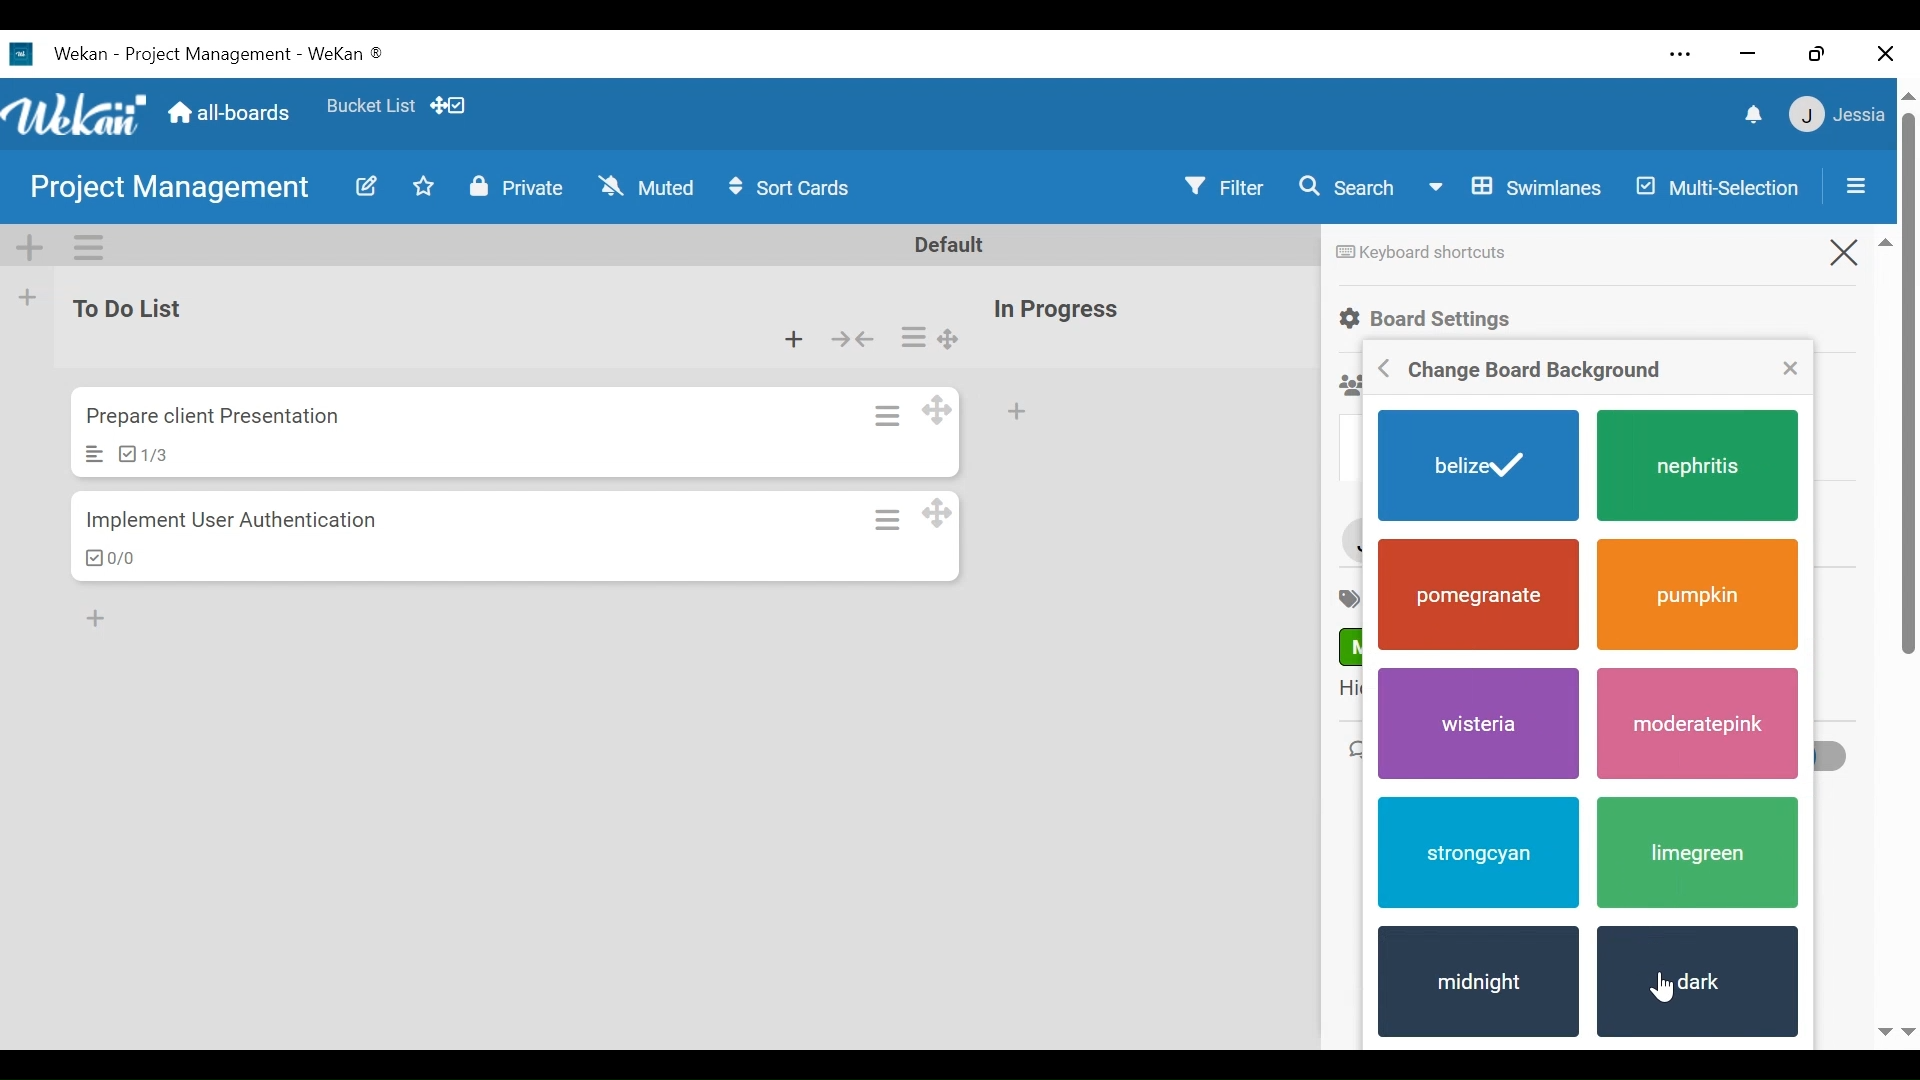 The image size is (1920, 1080). I want to click on nephritis, so click(1701, 468).